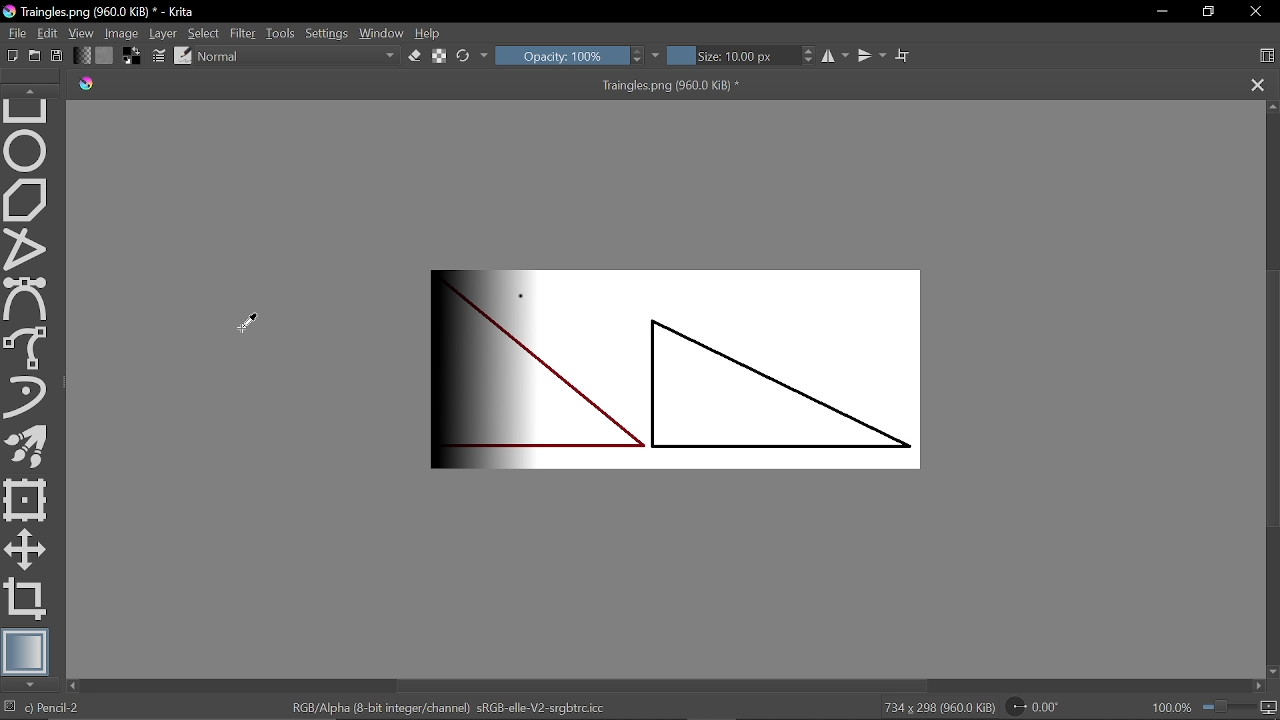  What do you see at coordinates (654, 85) in the screenshot?
I see `Traingles.png (960.0 KiB) *` at bounding box center [654, 85].